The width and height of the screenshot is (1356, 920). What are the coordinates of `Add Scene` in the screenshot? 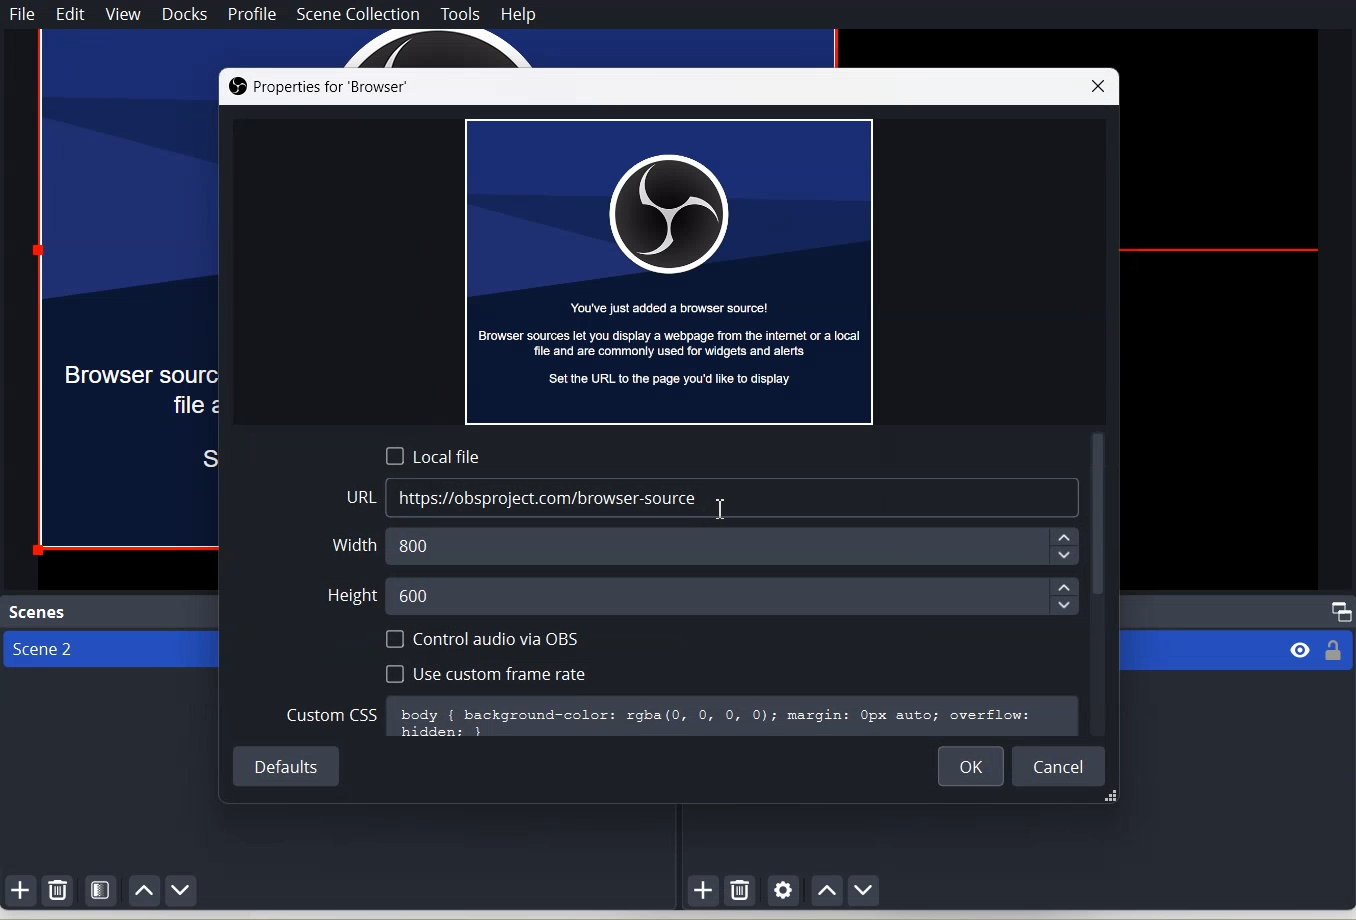 It's located at (20, 889).